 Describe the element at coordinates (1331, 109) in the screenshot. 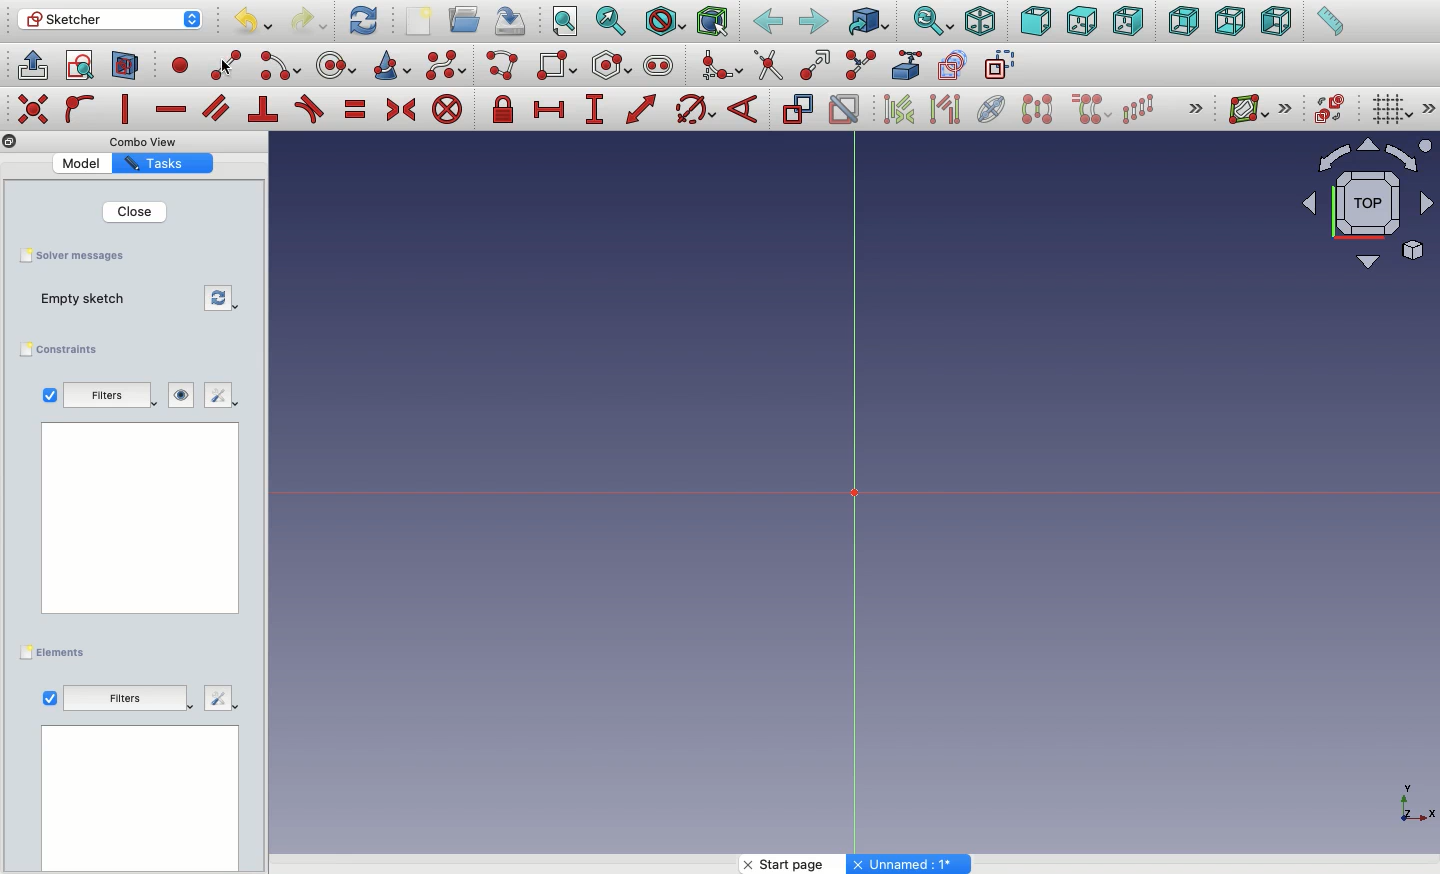

I see `Switch virtual place` at that location.